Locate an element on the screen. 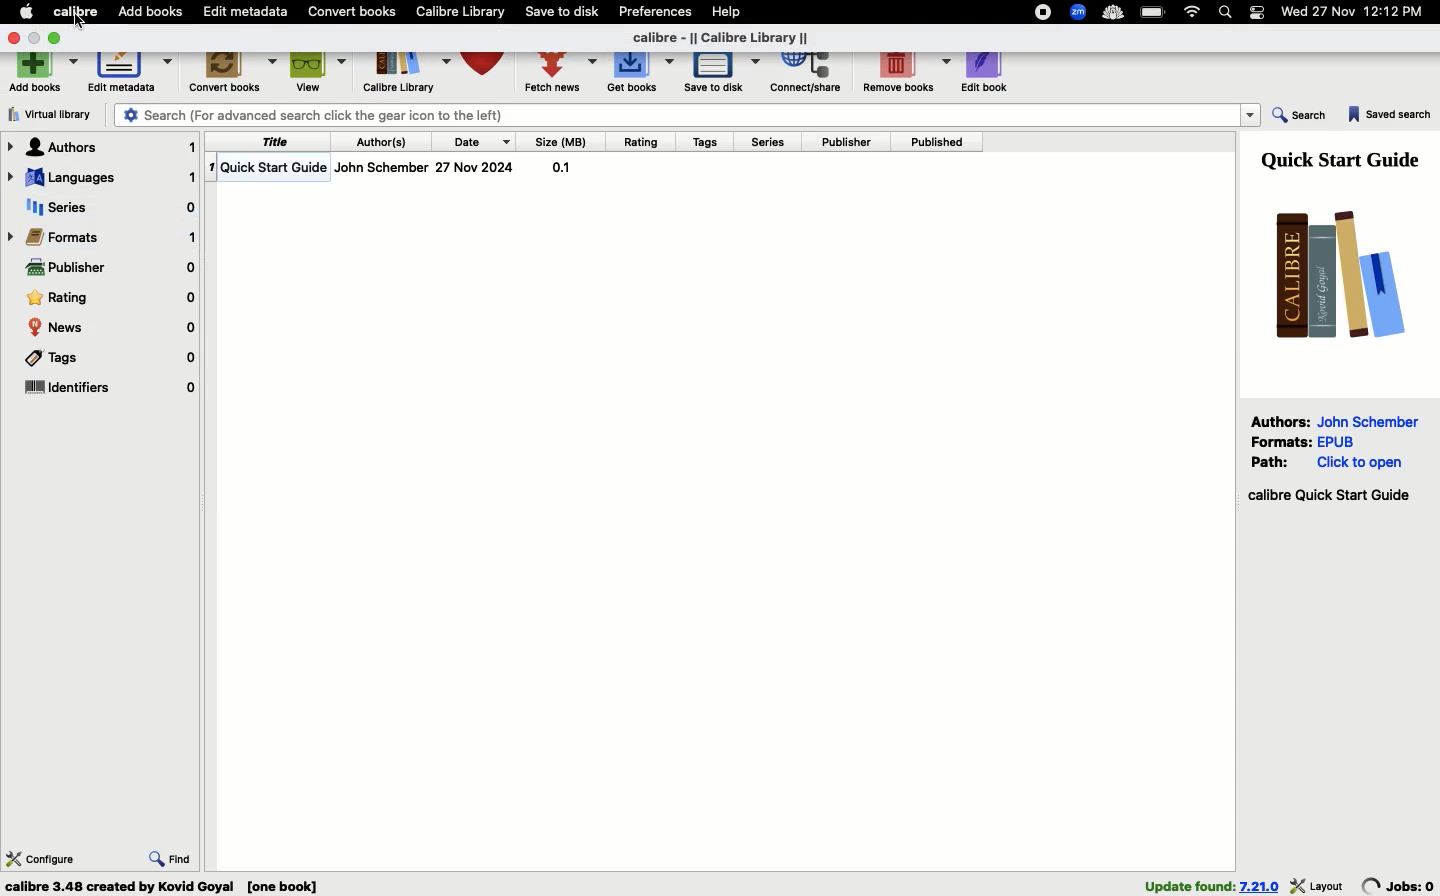 This screenshot has width=1440, height=896. Series is located at coordinates (107, 209).